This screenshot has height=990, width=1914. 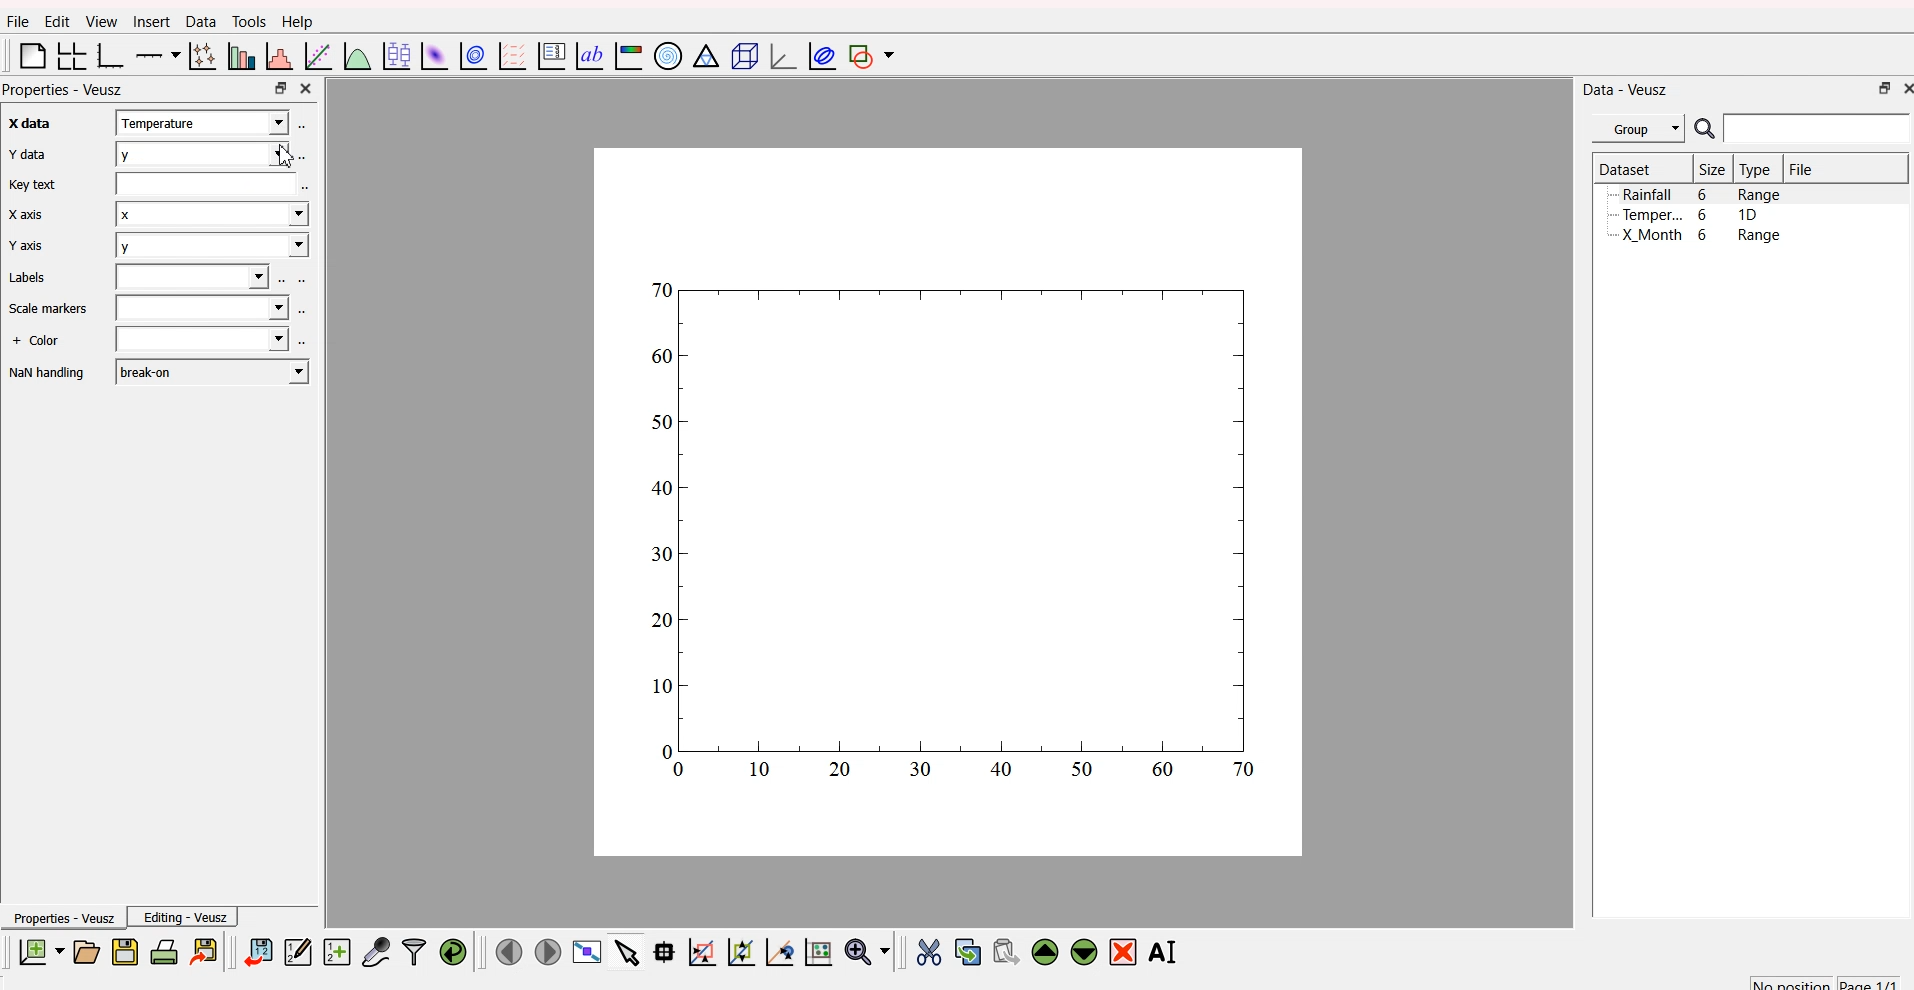 What do you see at coordinates (336, 951) in the screenshot?
I see `create a new dataset` at bounding box center [336, 951].